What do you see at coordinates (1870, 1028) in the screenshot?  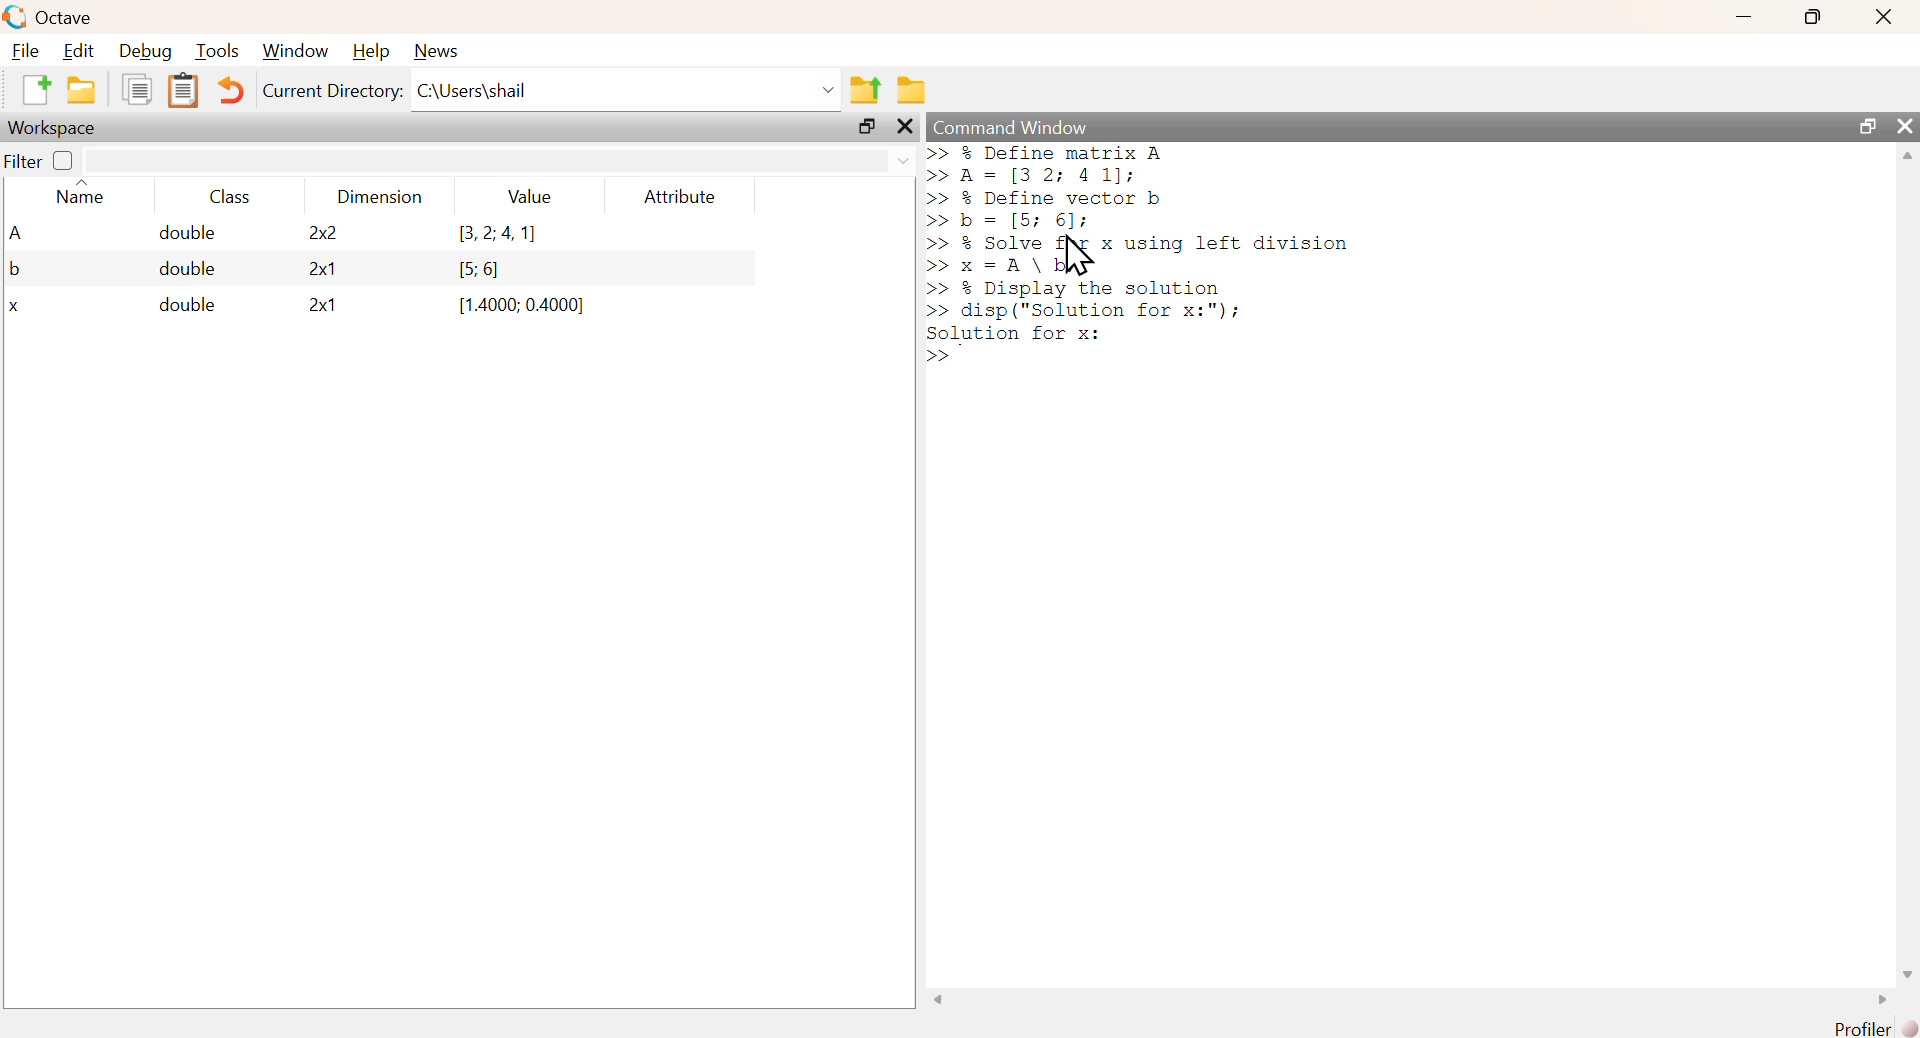 I see `profiler` at bounding box center [1870, 1028].